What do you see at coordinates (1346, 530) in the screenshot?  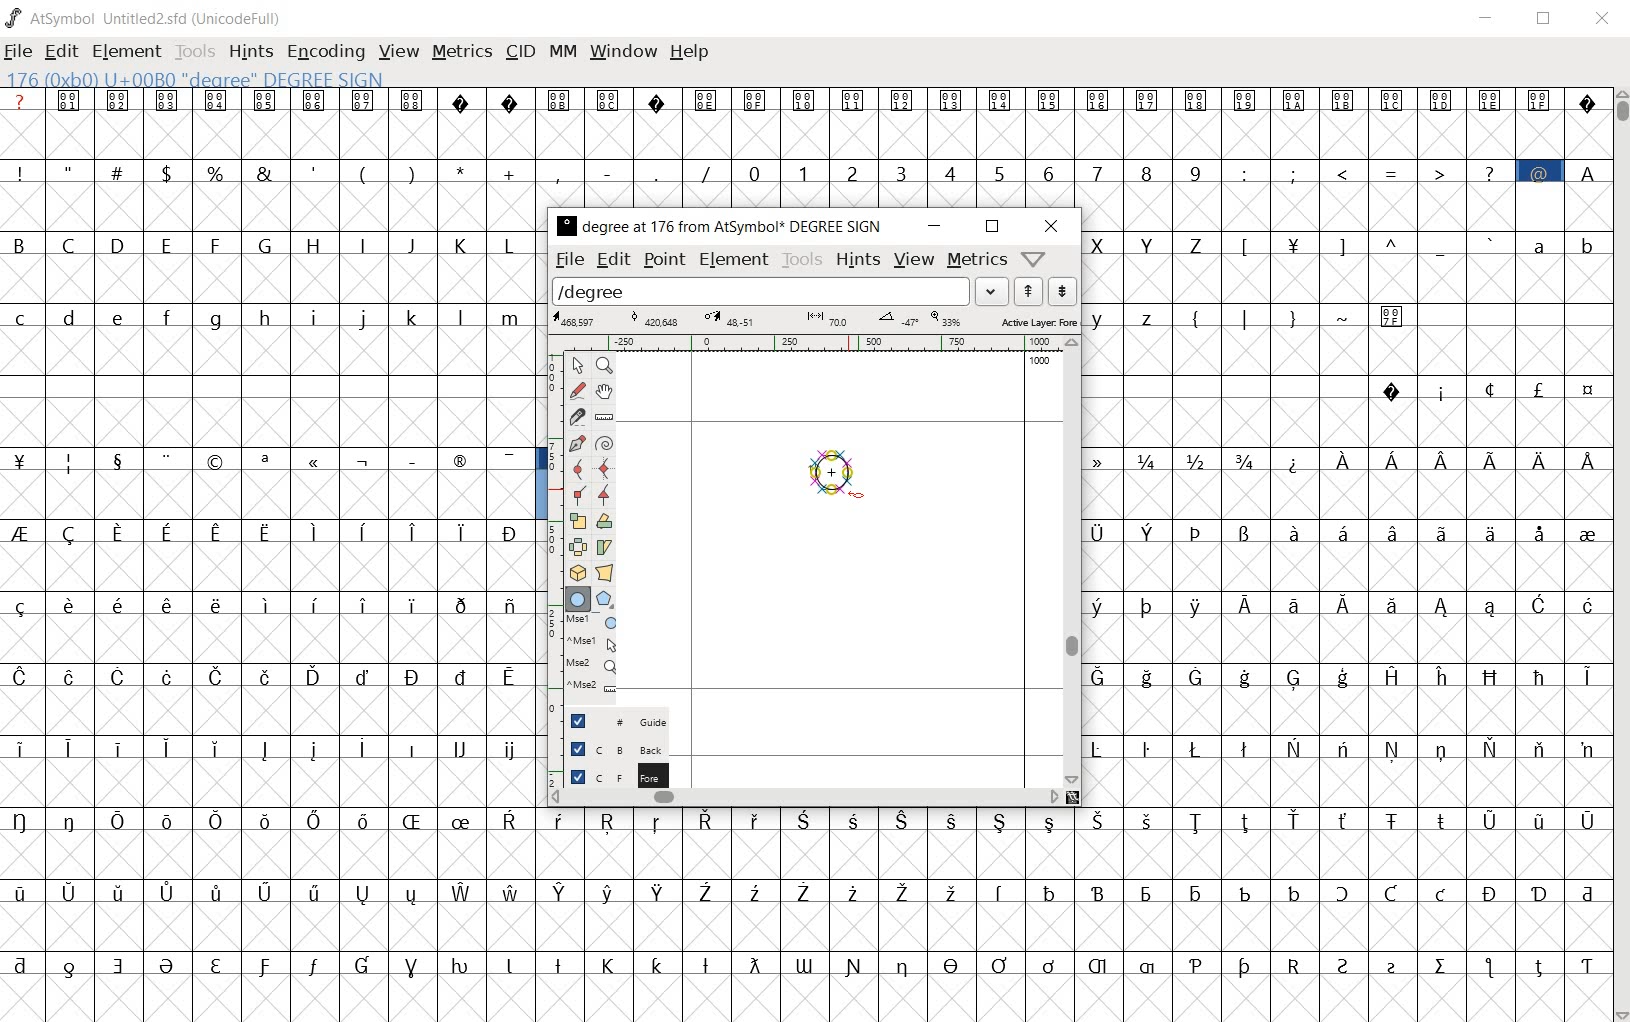 I see `special letters` at bounding box center [1346, 530].